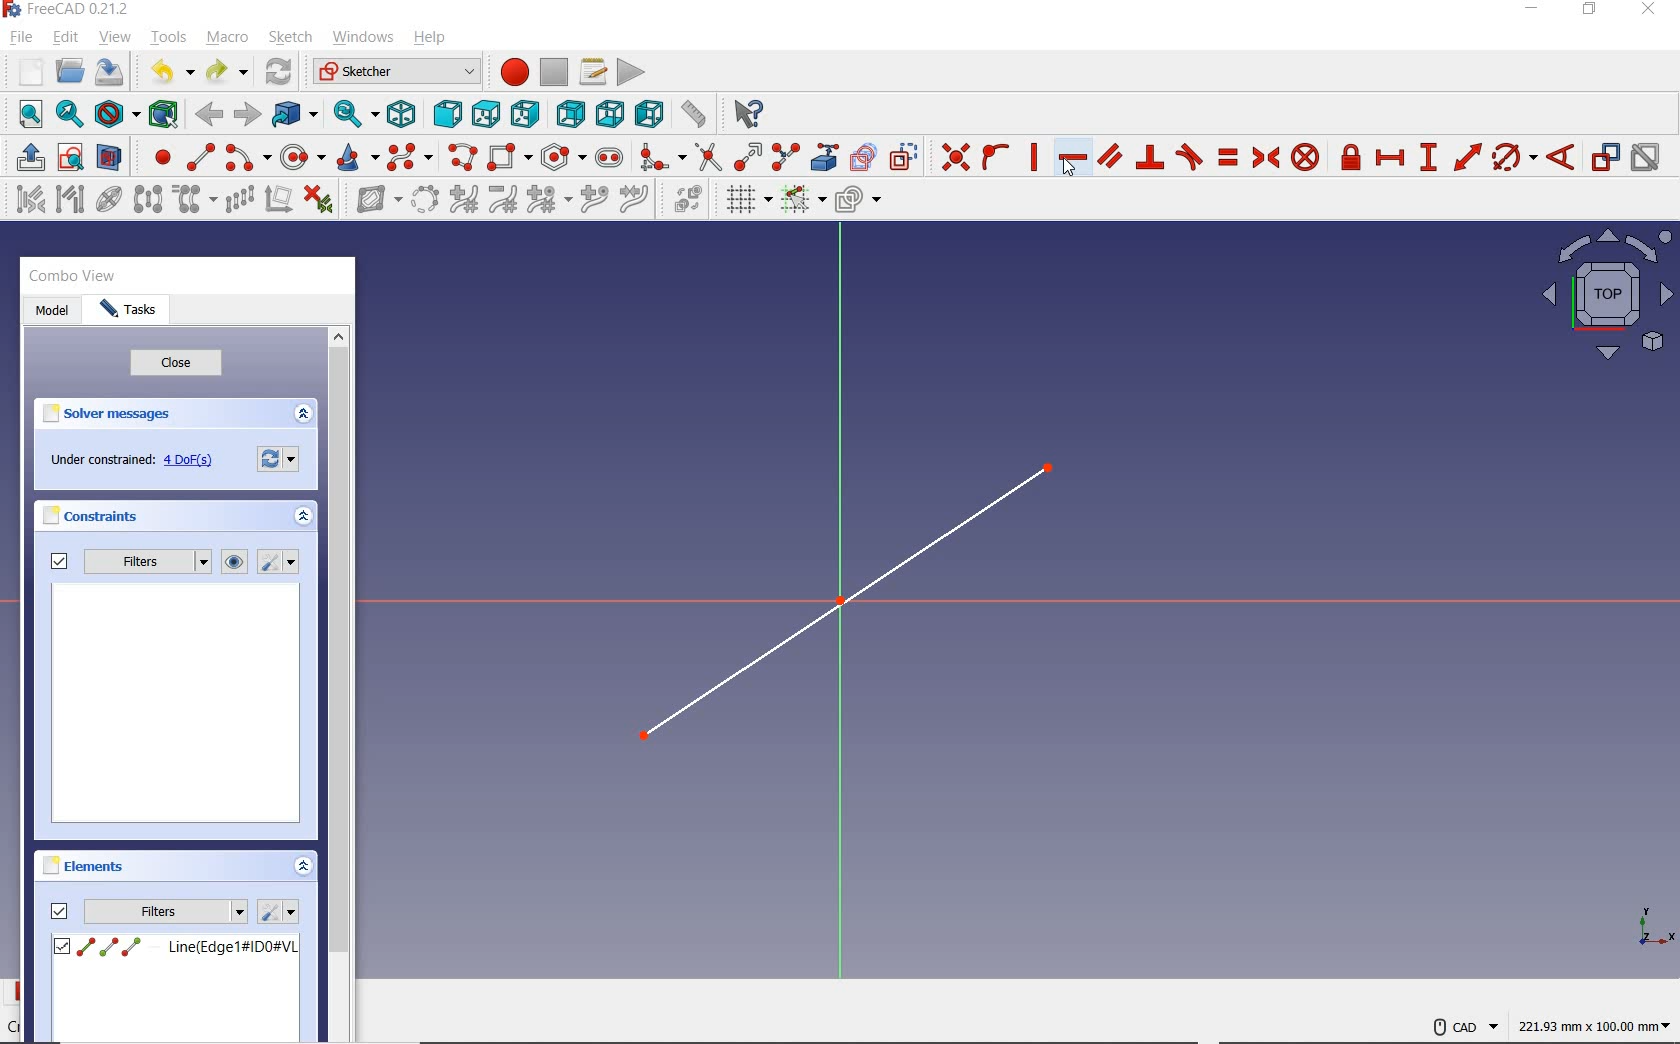 The width and height of the screenshot is (1680, 1044). Describe the element at coordinates (296, 116) in the screenshot. I see `GO TO LINKED OBJECT` at that location.